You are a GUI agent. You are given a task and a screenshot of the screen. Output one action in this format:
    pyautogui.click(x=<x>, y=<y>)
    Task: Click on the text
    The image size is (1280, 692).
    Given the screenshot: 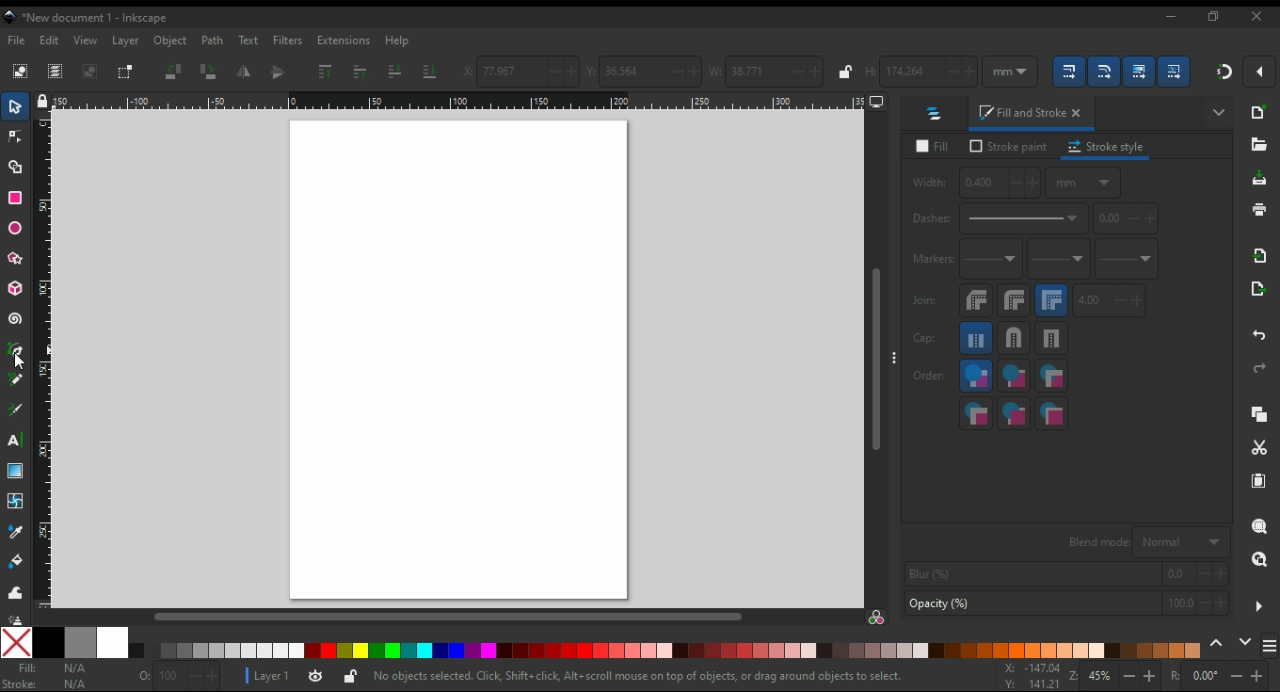 What is the action you would take?
    pyautogui.click(x=250, y=40)
    